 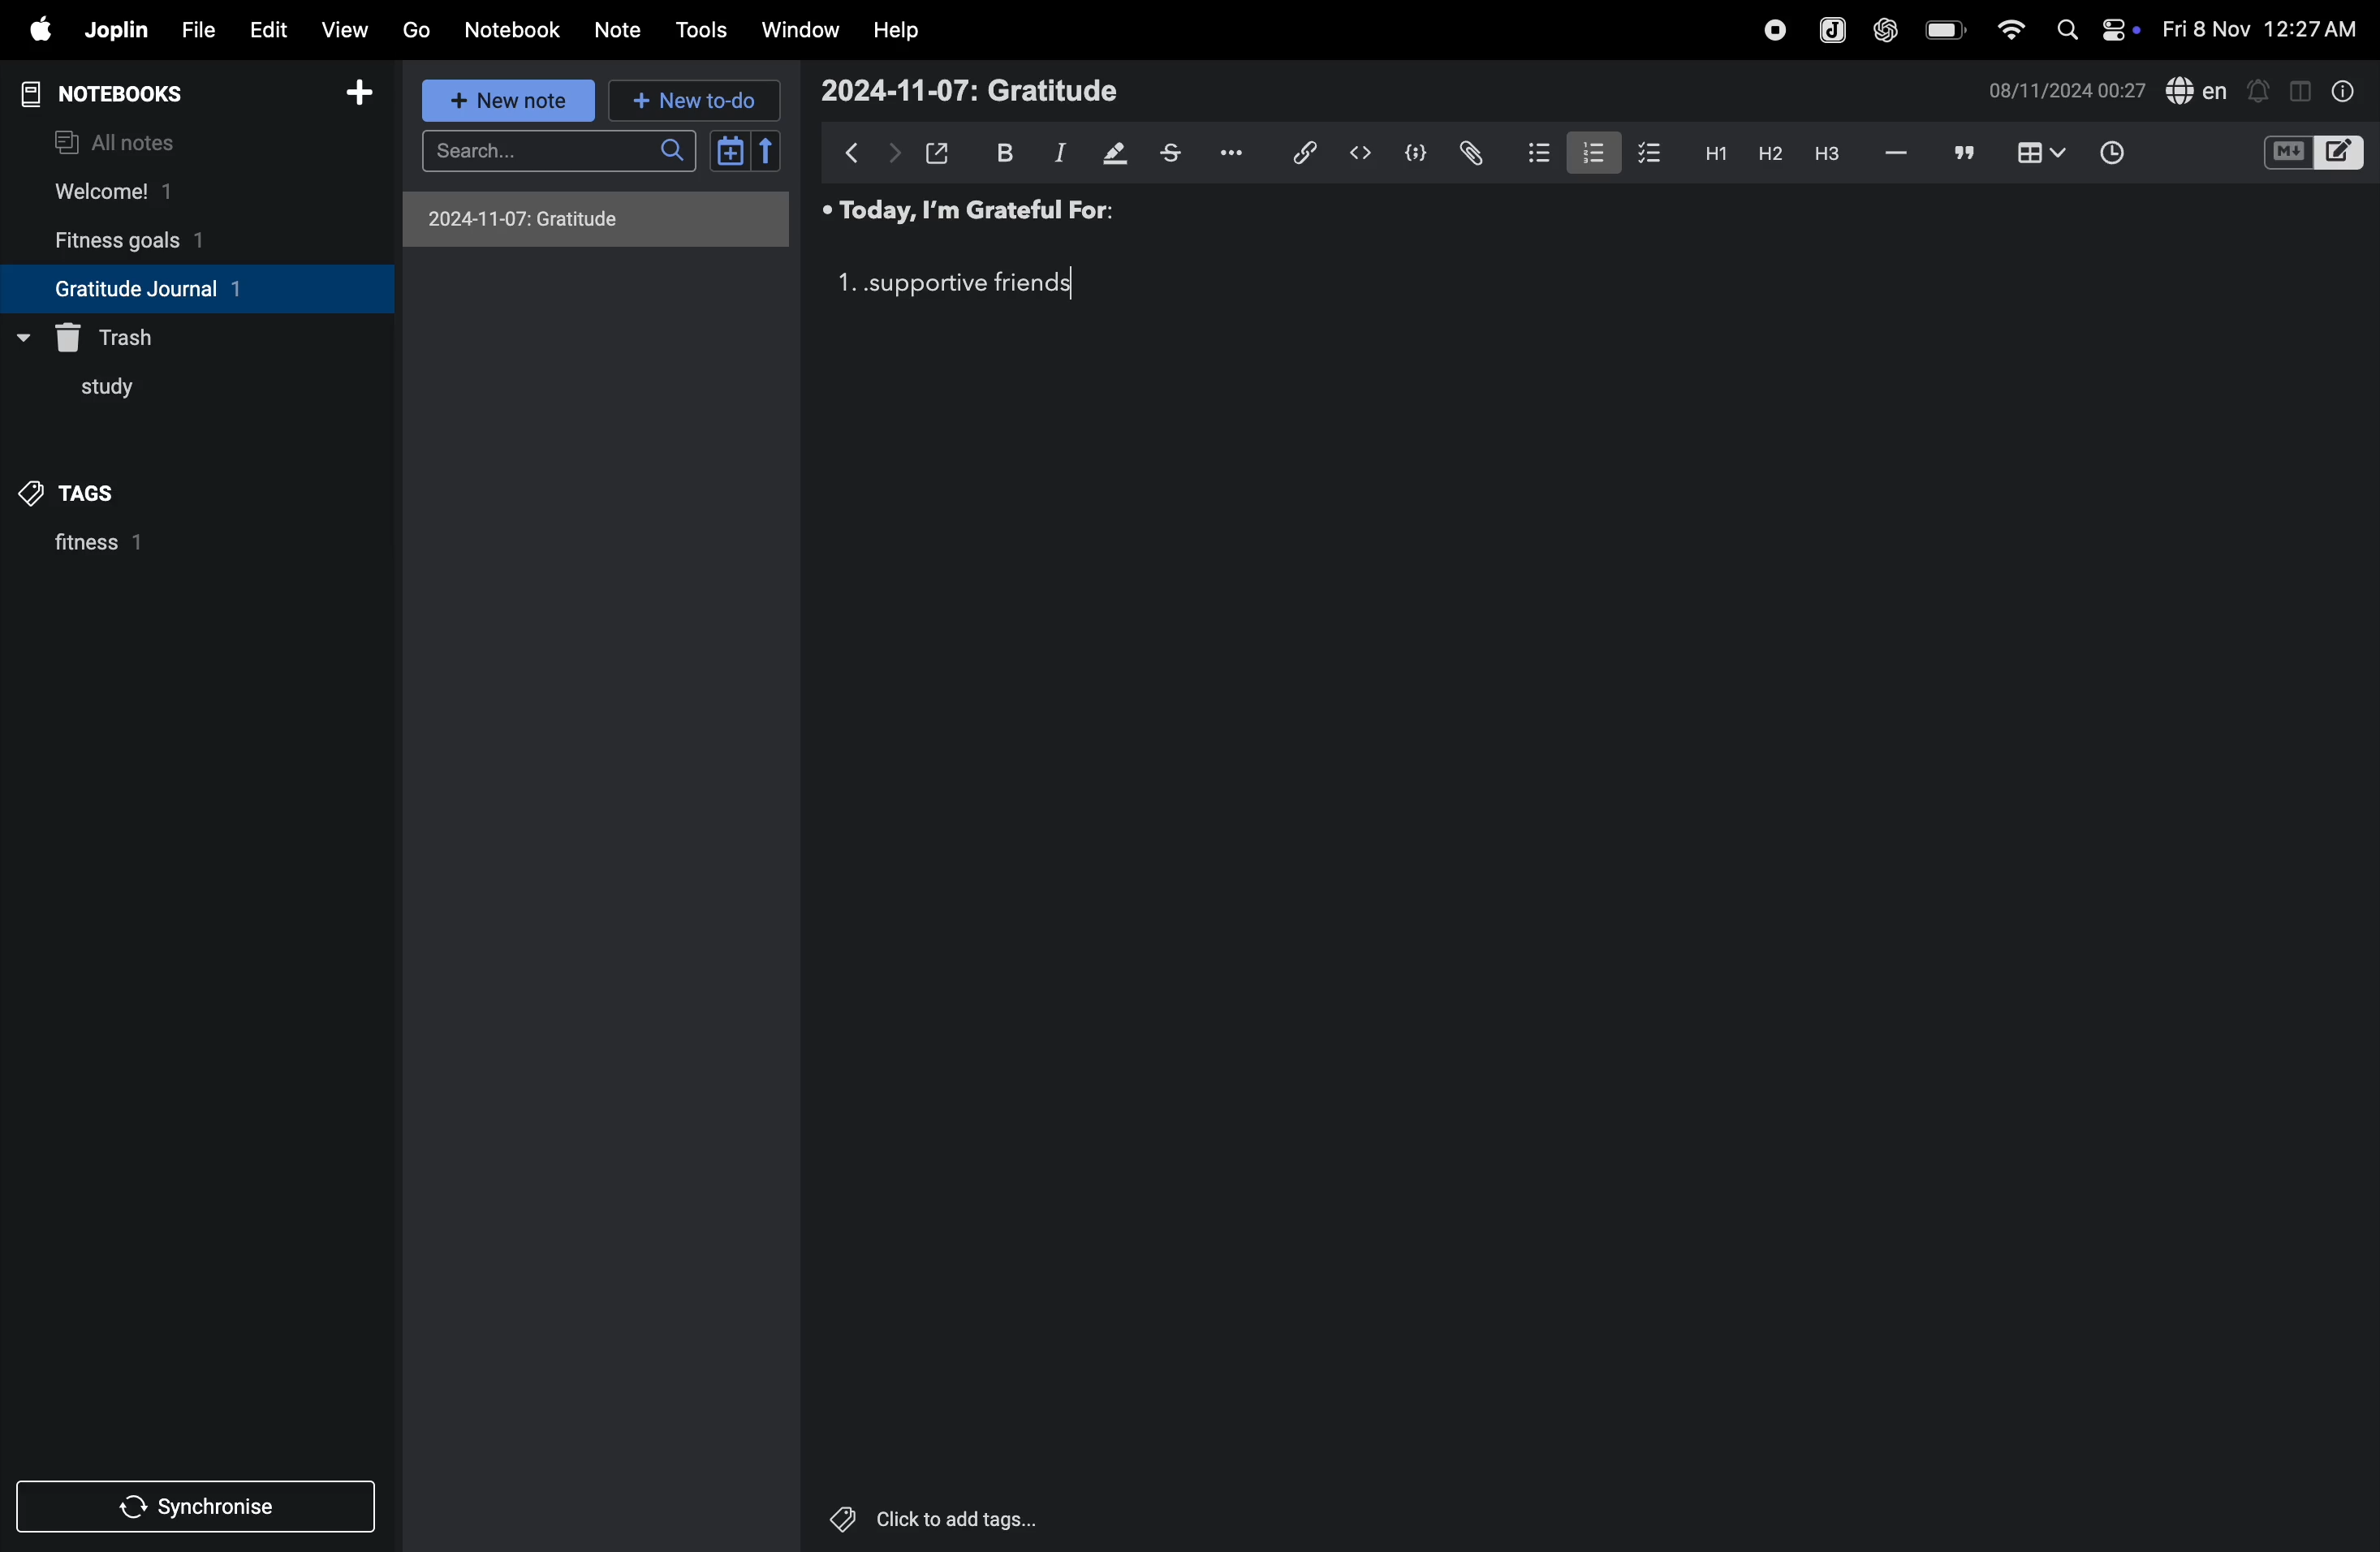 I want to click on heading 2, so click(x=1765, y=154).